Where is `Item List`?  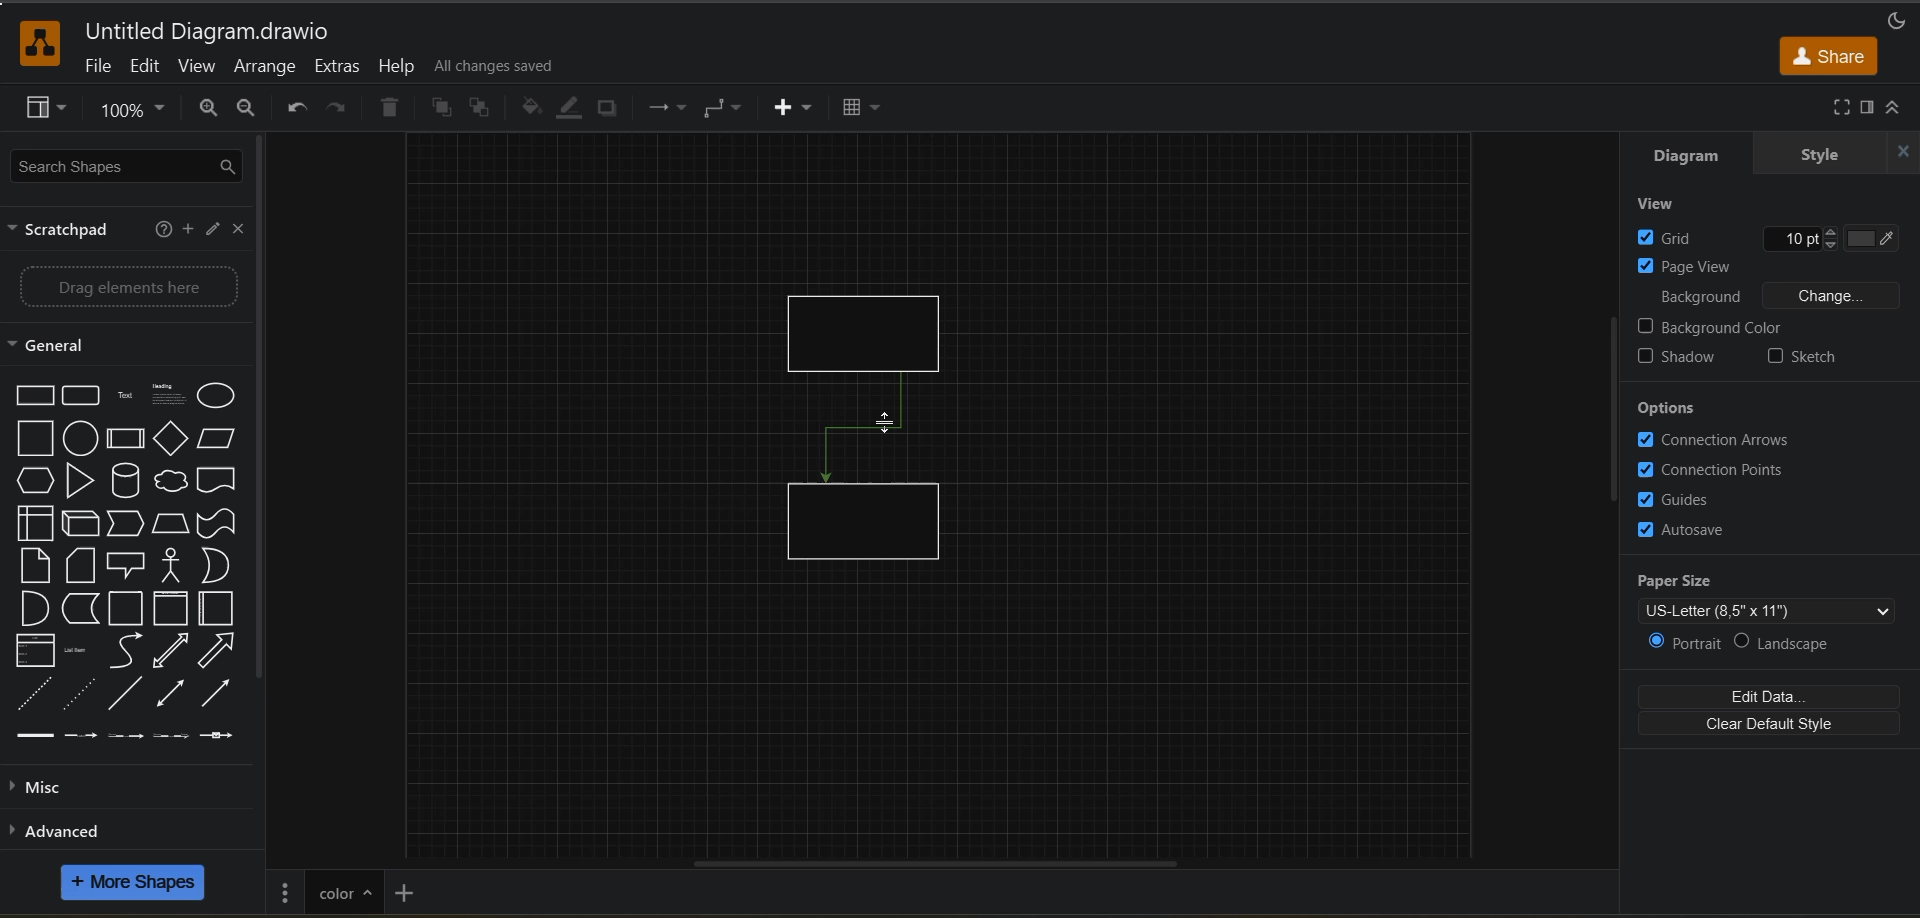 Item List is located at coordinates (84, 651).